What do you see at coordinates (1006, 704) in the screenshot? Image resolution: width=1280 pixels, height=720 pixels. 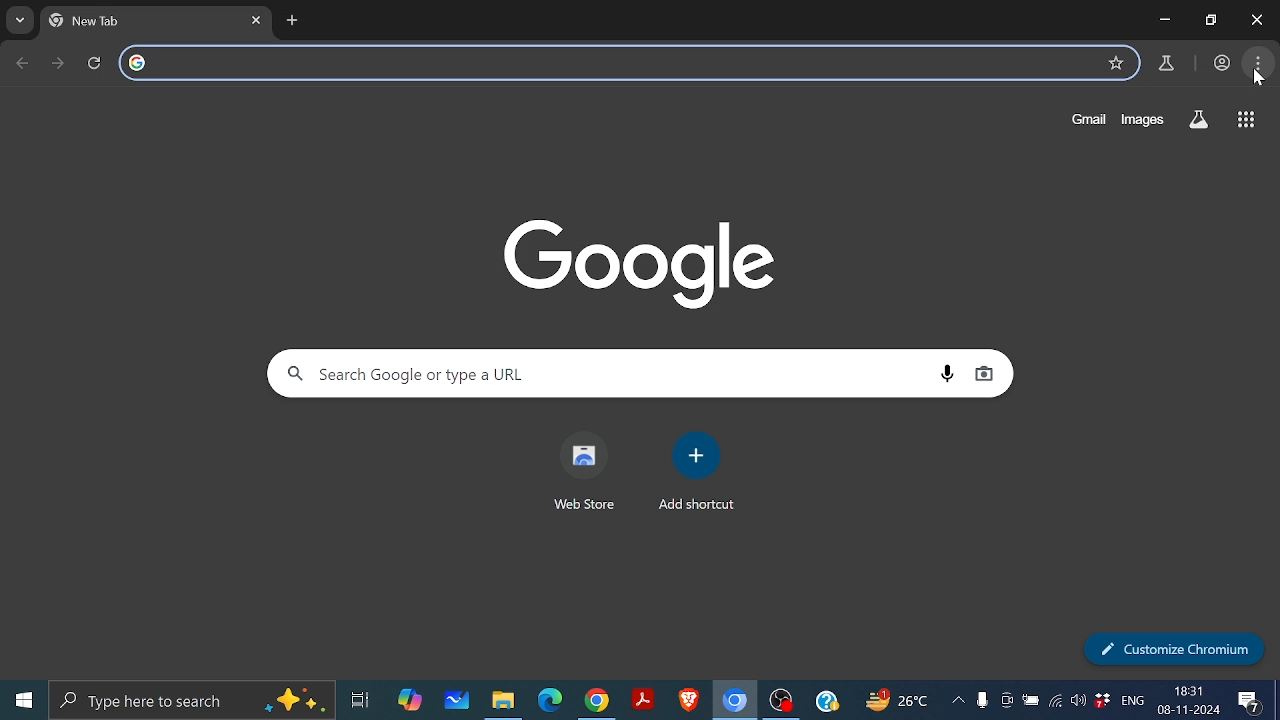 I see `meet` at bounding box center [1006, 704].